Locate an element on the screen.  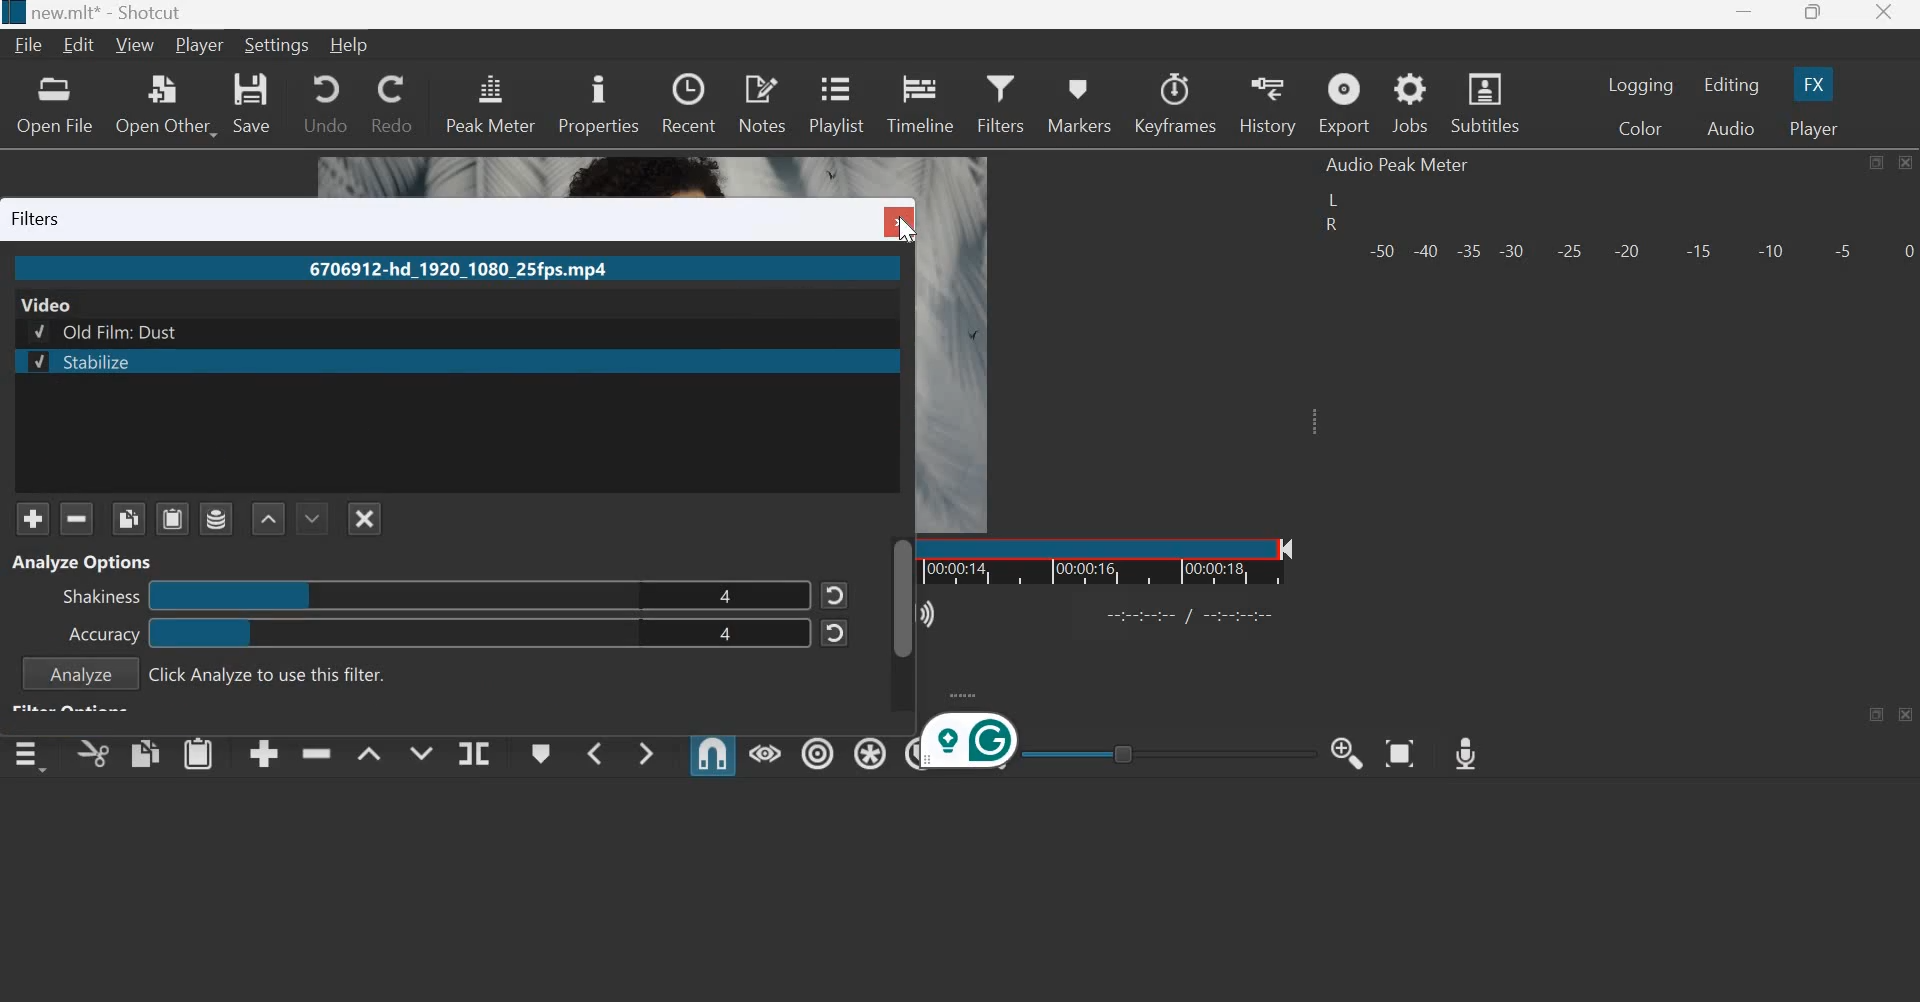
Accuracy is located at coordinates (104, 634).